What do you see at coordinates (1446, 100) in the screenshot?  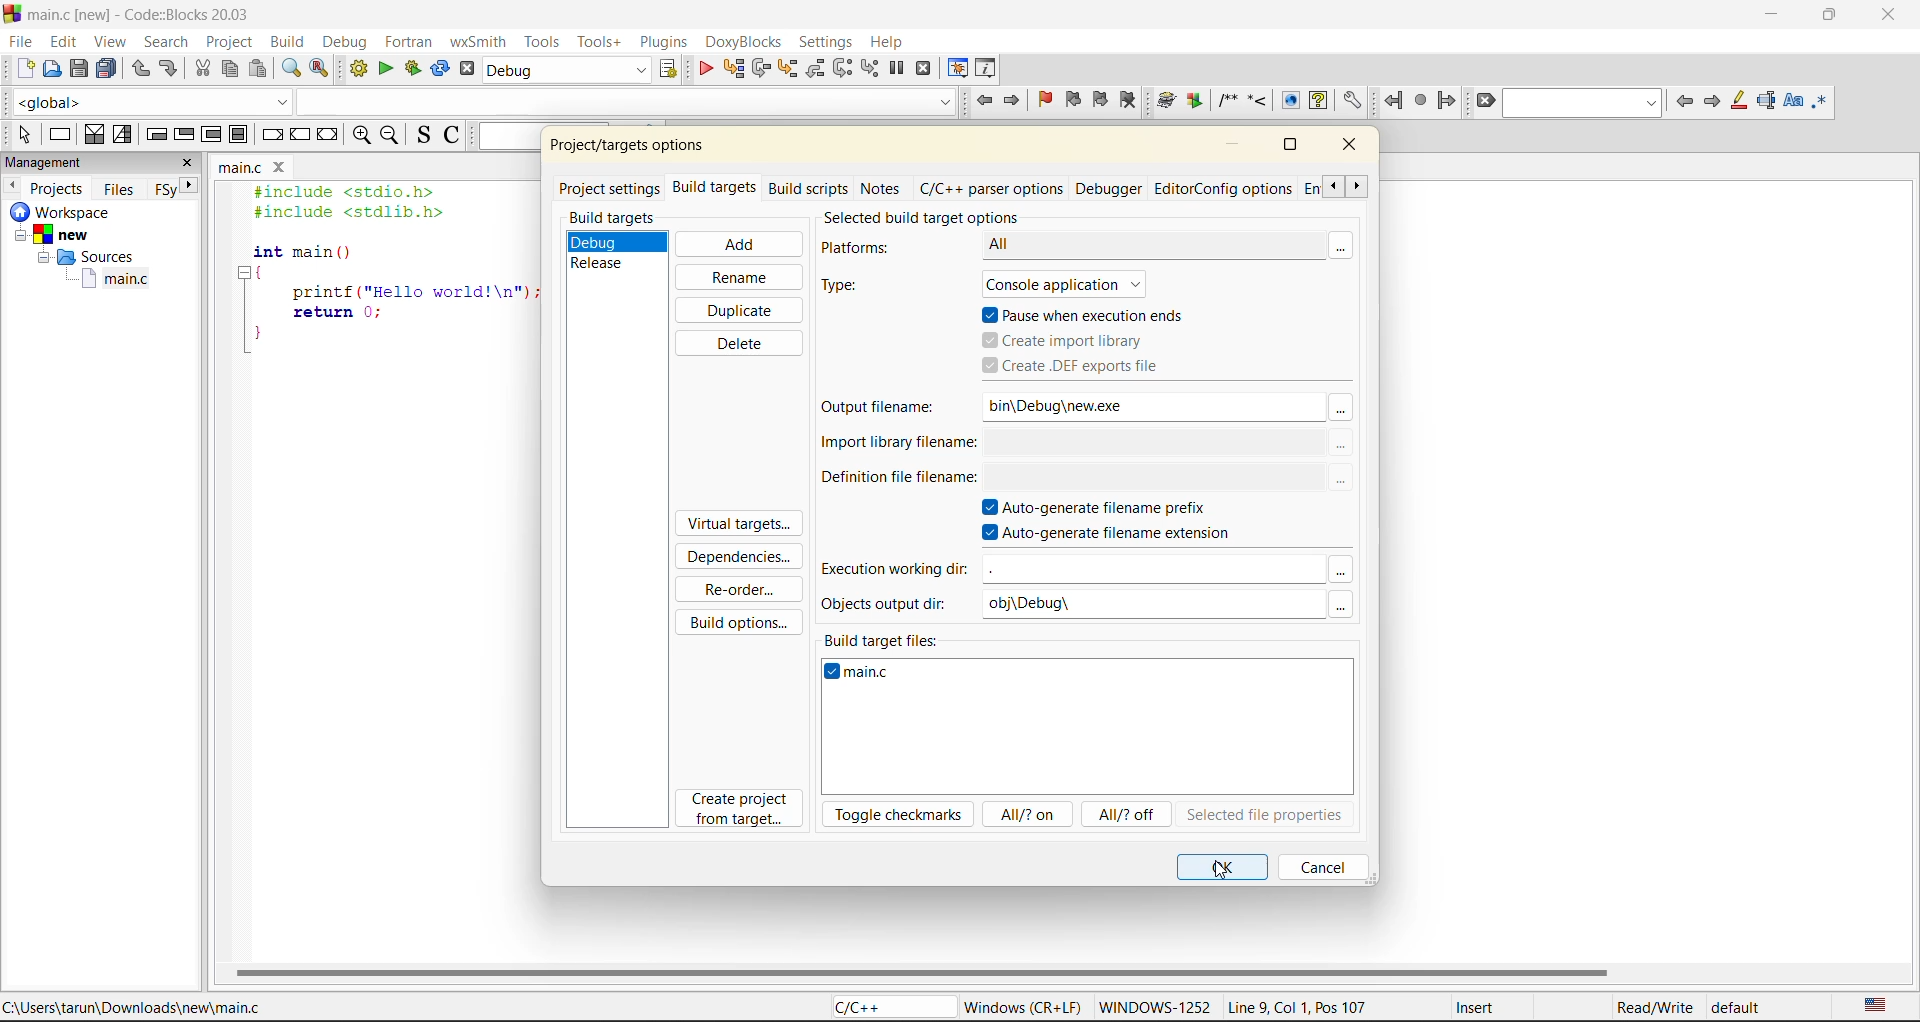 I see `jump forward` at bounding box center [1446, 100].